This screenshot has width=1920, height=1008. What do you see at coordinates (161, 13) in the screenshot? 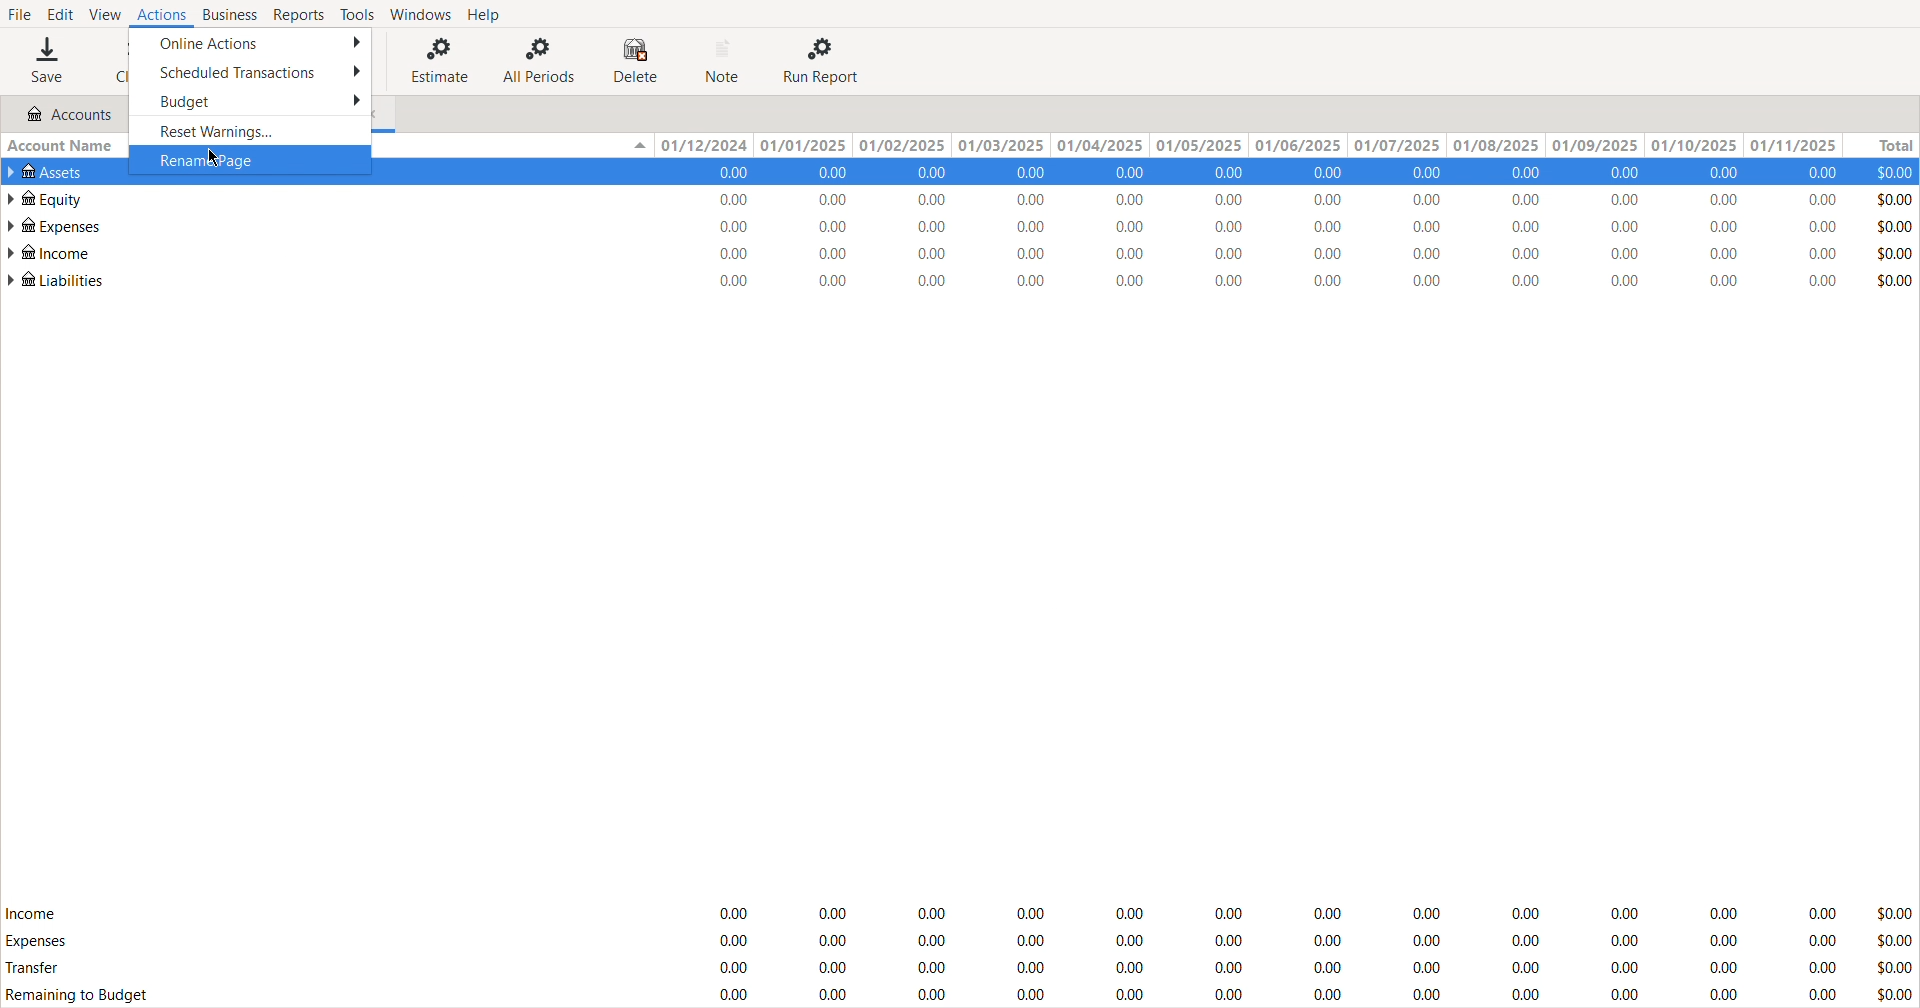
I see `Actions` at bounding box center [161, 13].